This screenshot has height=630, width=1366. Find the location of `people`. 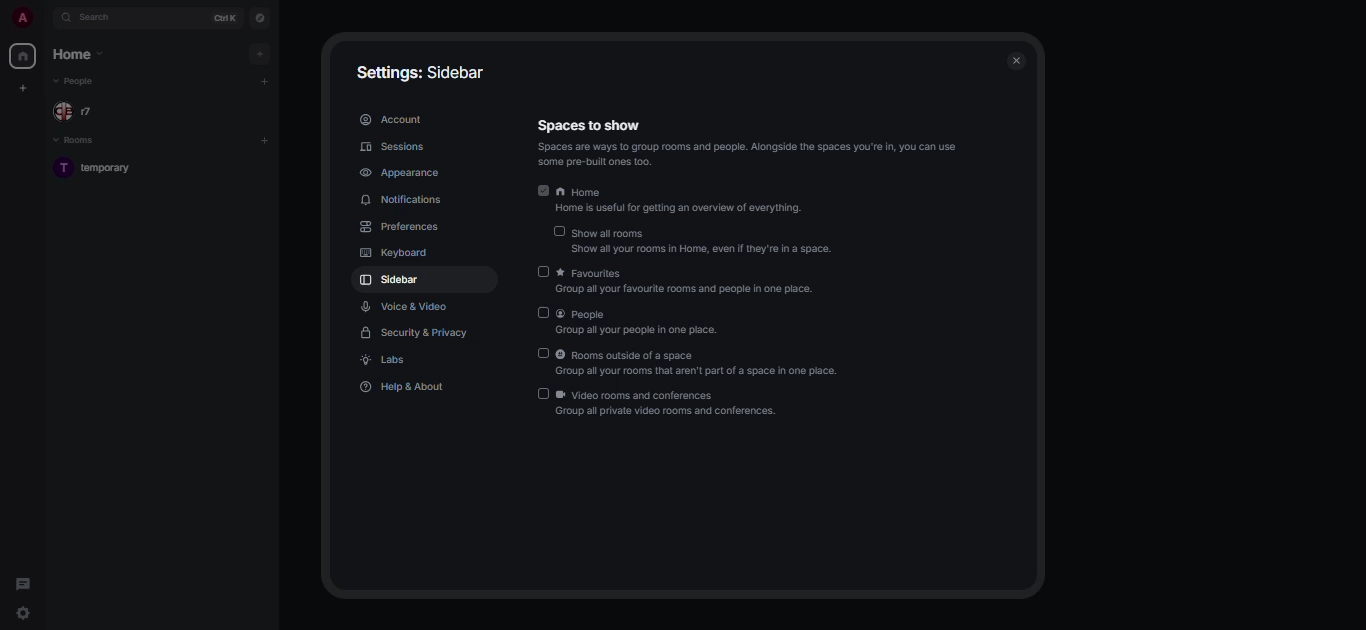

people is located at coordinates (78, 84).